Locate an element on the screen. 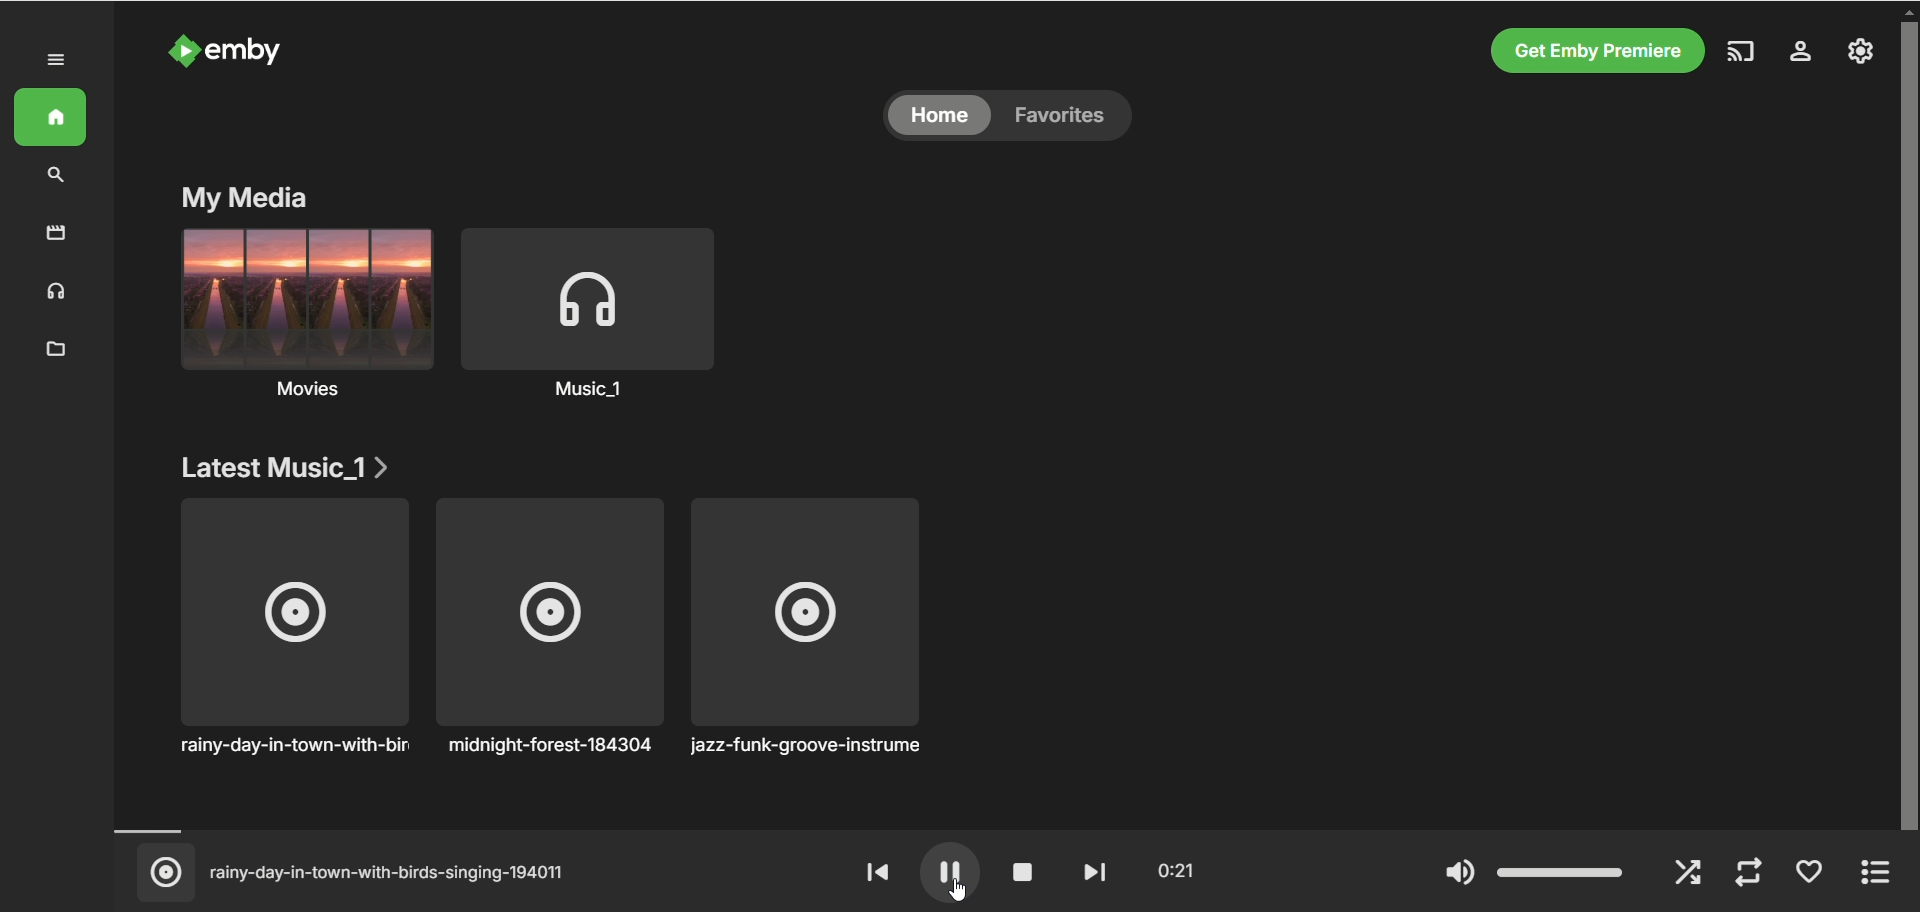 This screenshot has width=1920, height=912. favorite is located at coordinates (1811, 872).